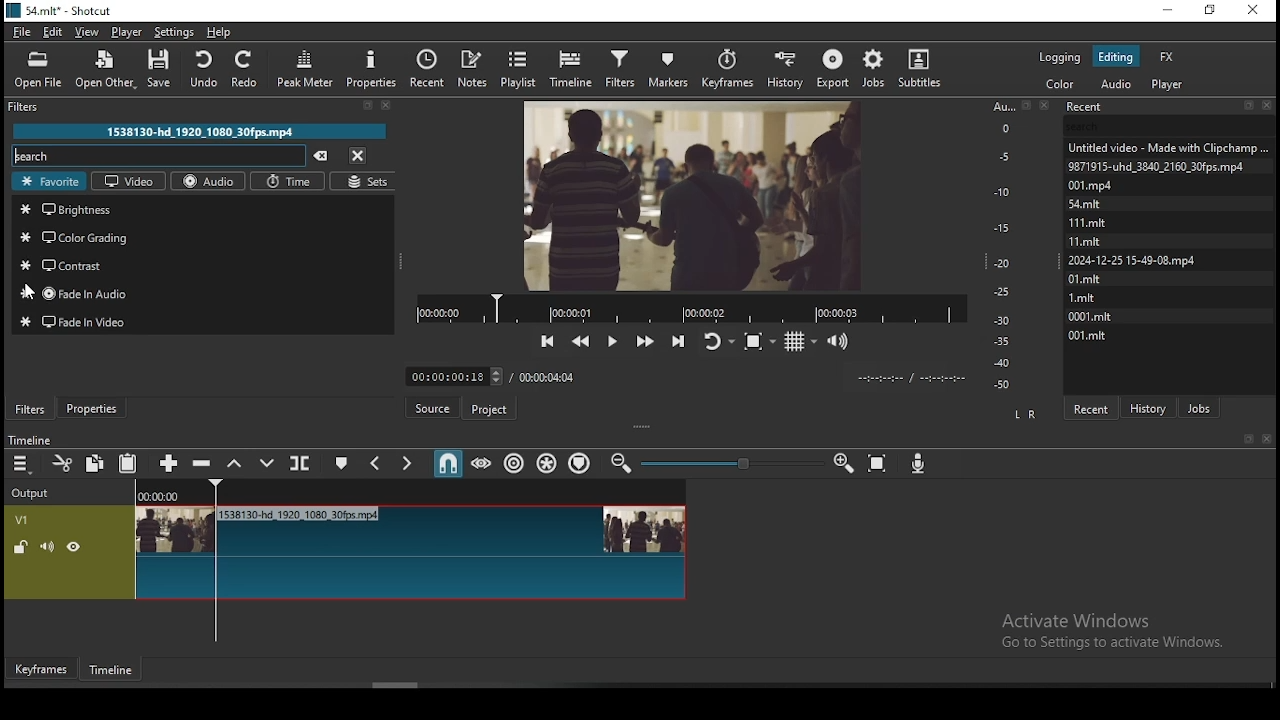 The image size is (1280, 720). What do you see at coordinates (430, 68) in the screenshot?
I see `recent` at bounding box center [430, 68].